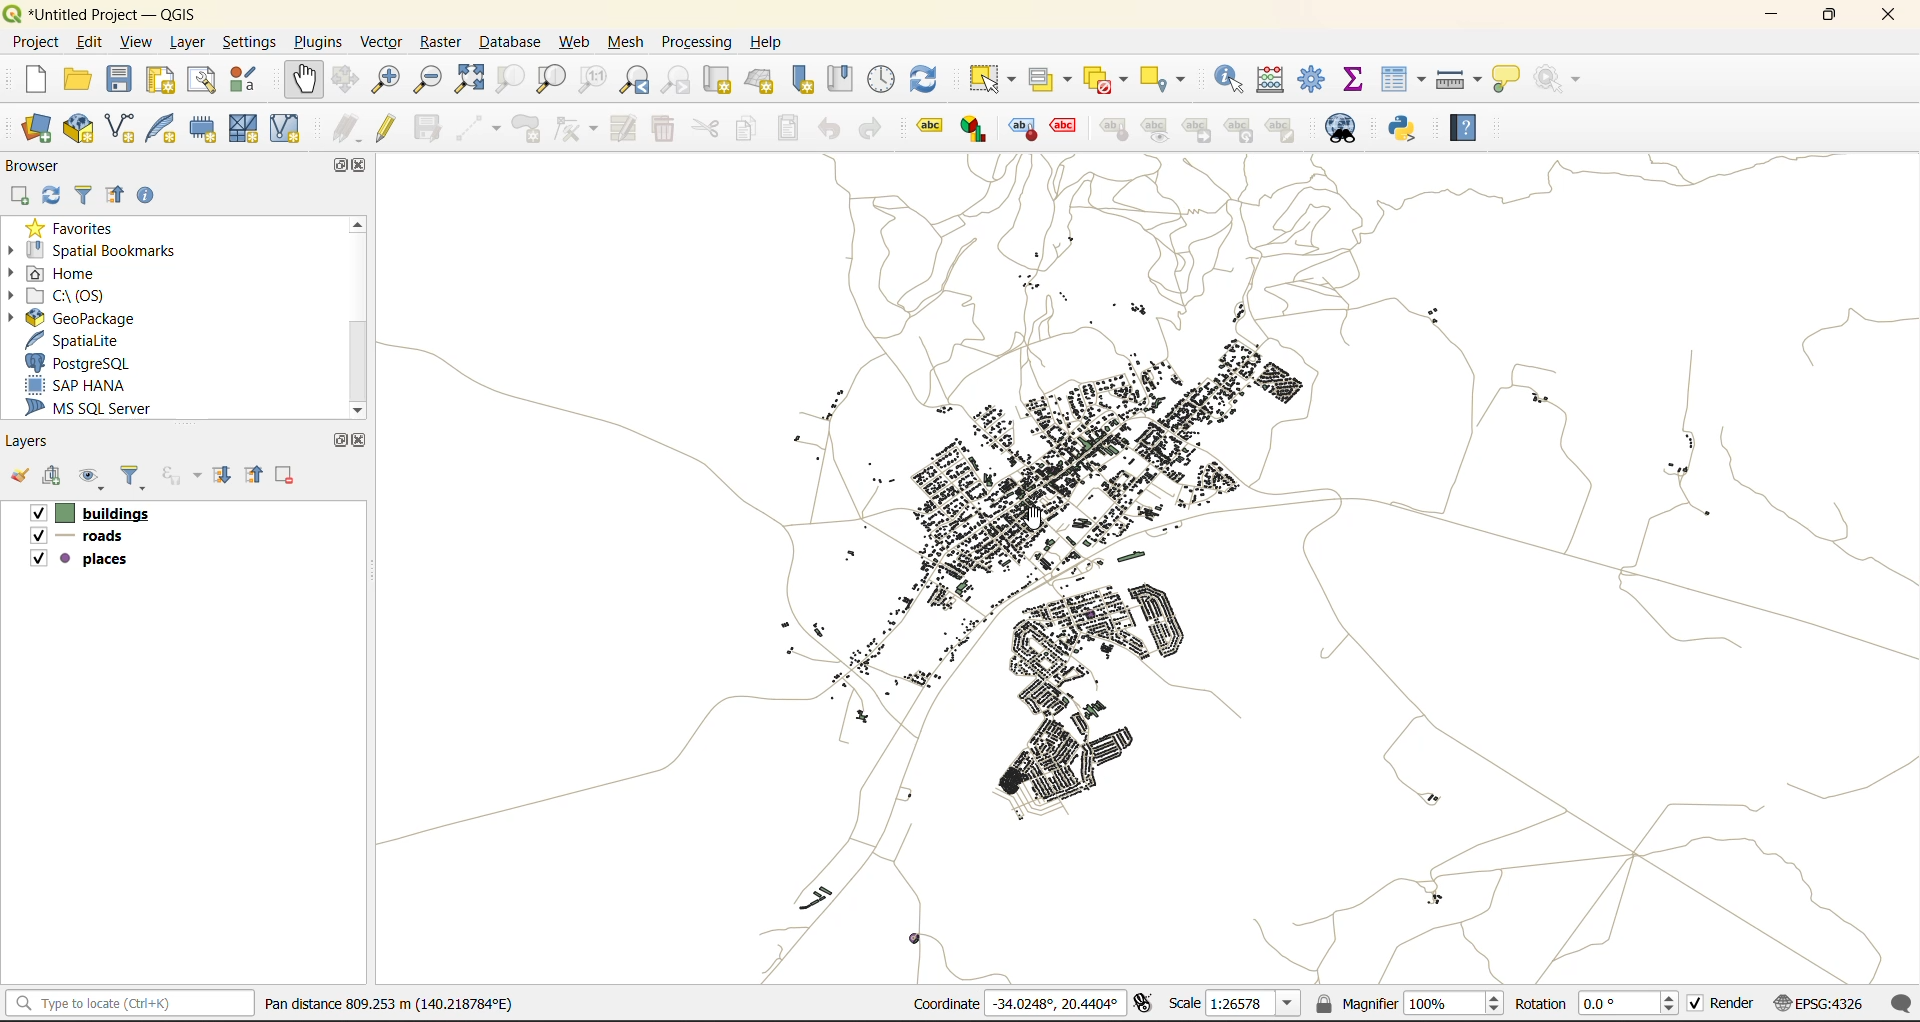  I want to click on project, so click(41, 45).